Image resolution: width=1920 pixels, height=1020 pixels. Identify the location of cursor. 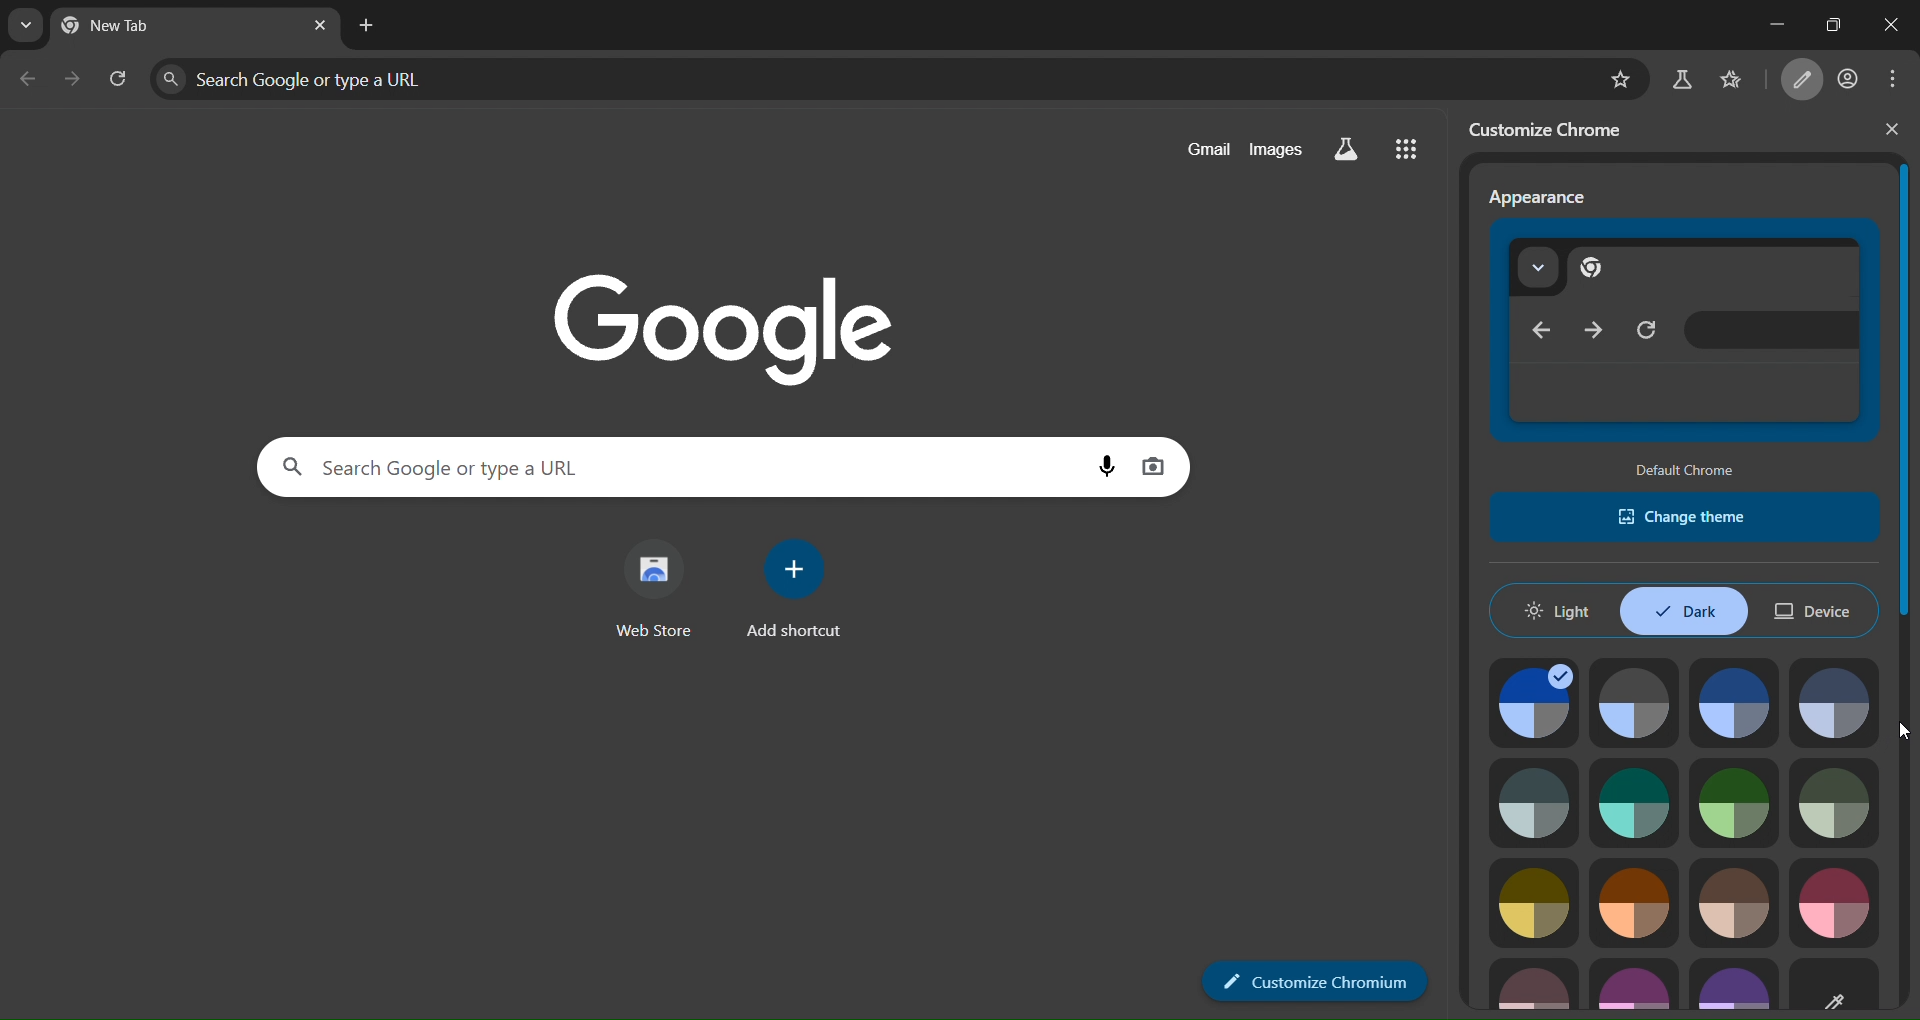
(1904, 729).